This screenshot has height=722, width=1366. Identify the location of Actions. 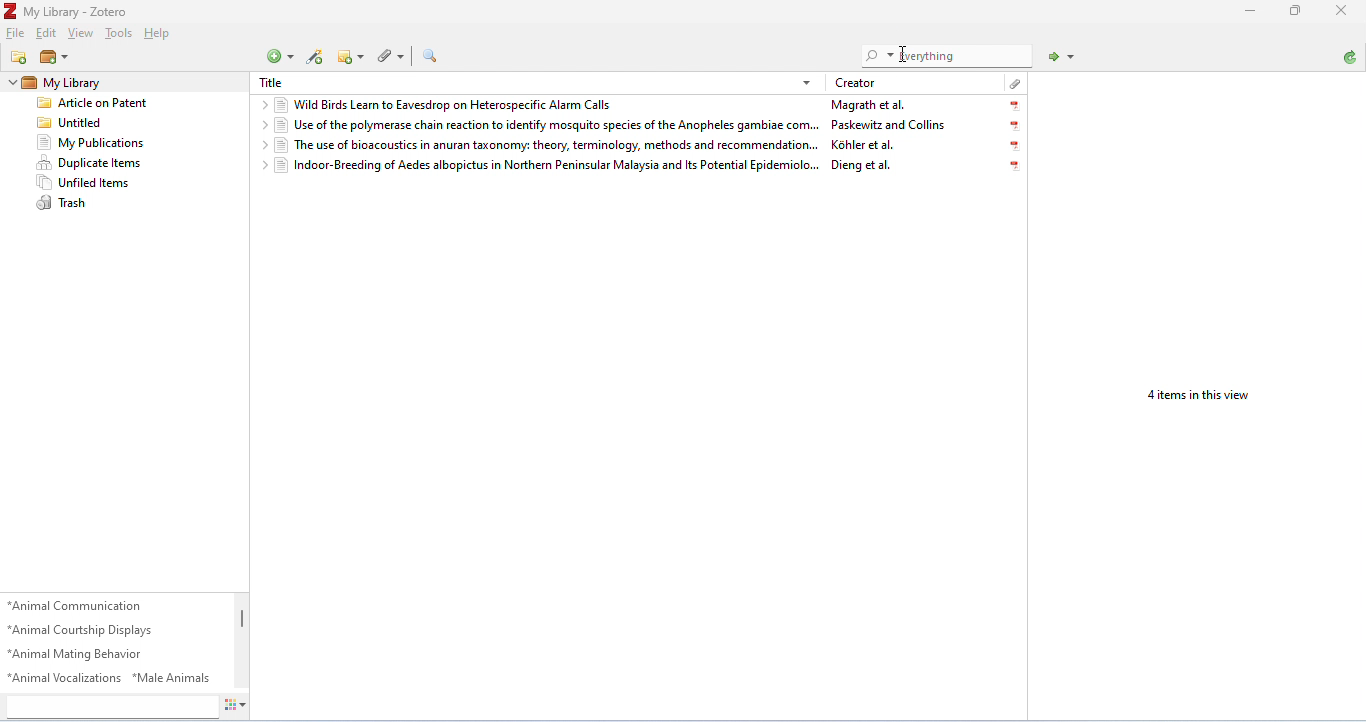
(236, 707).